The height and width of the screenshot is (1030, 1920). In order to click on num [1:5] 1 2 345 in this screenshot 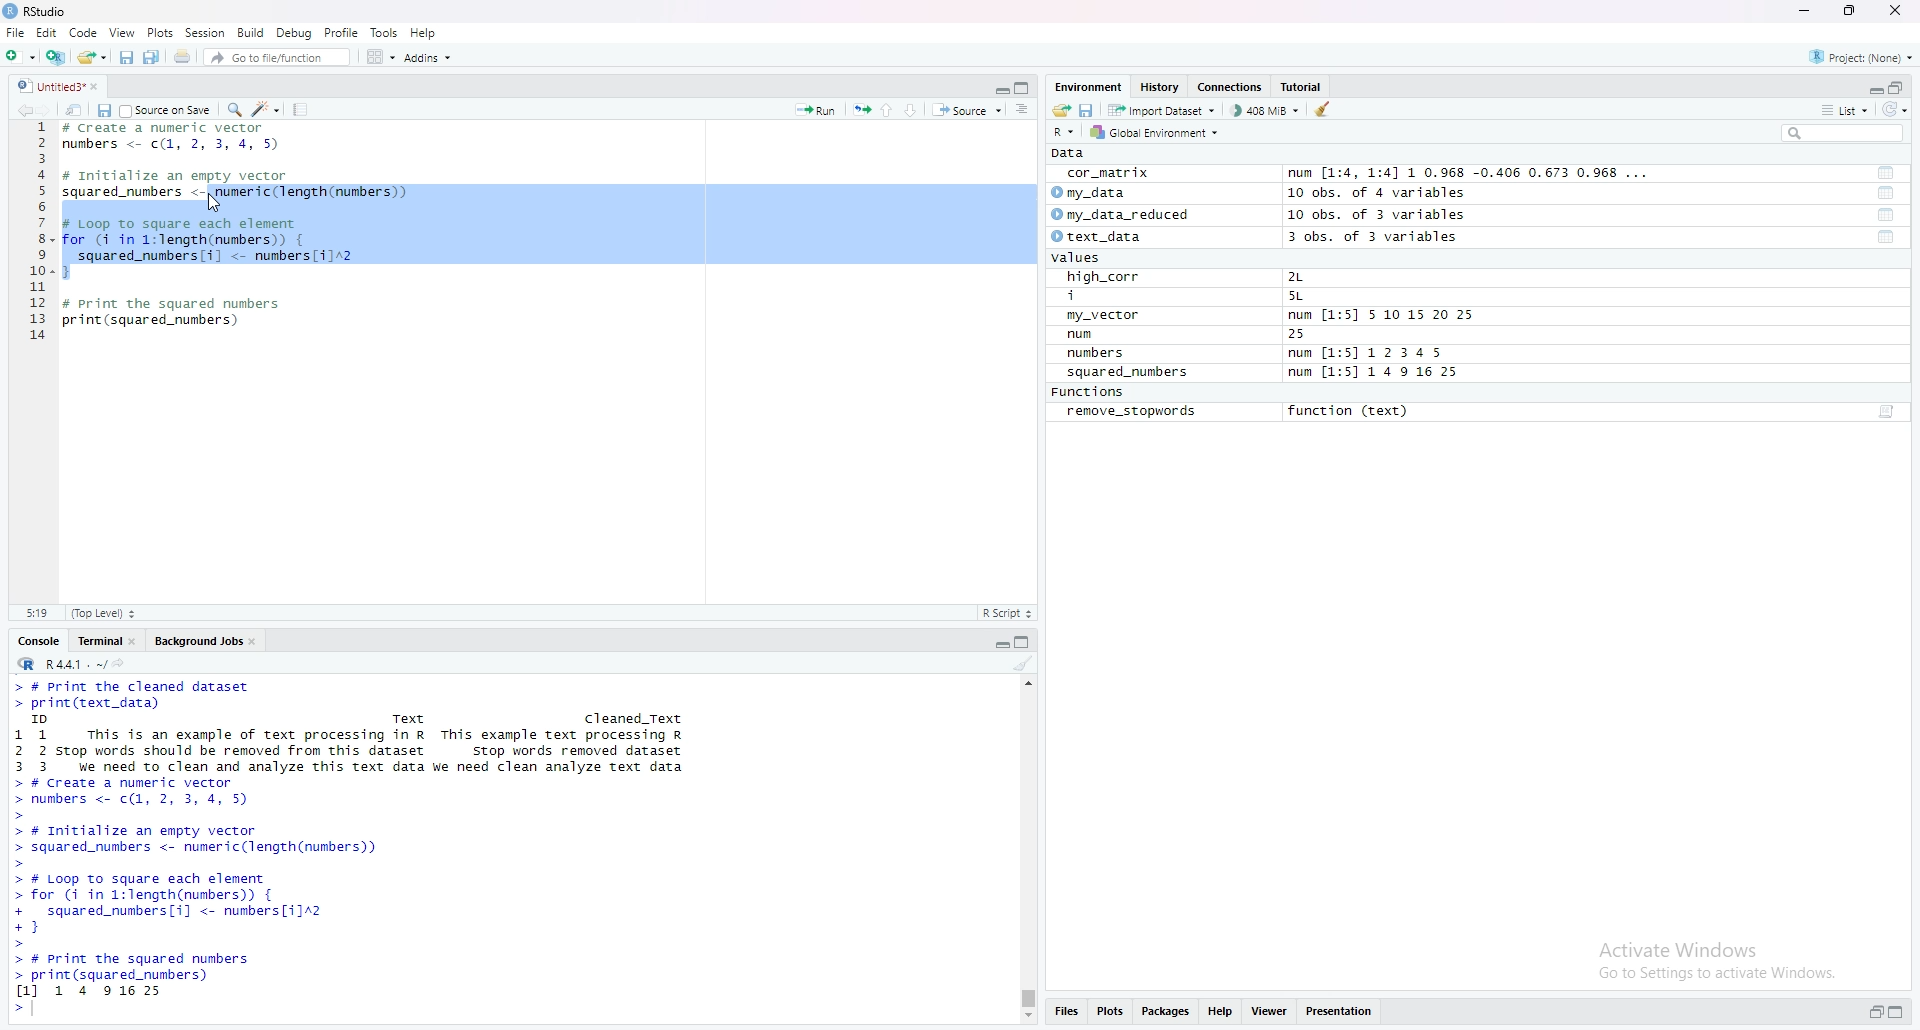, I will do `click(1371, 354)`.